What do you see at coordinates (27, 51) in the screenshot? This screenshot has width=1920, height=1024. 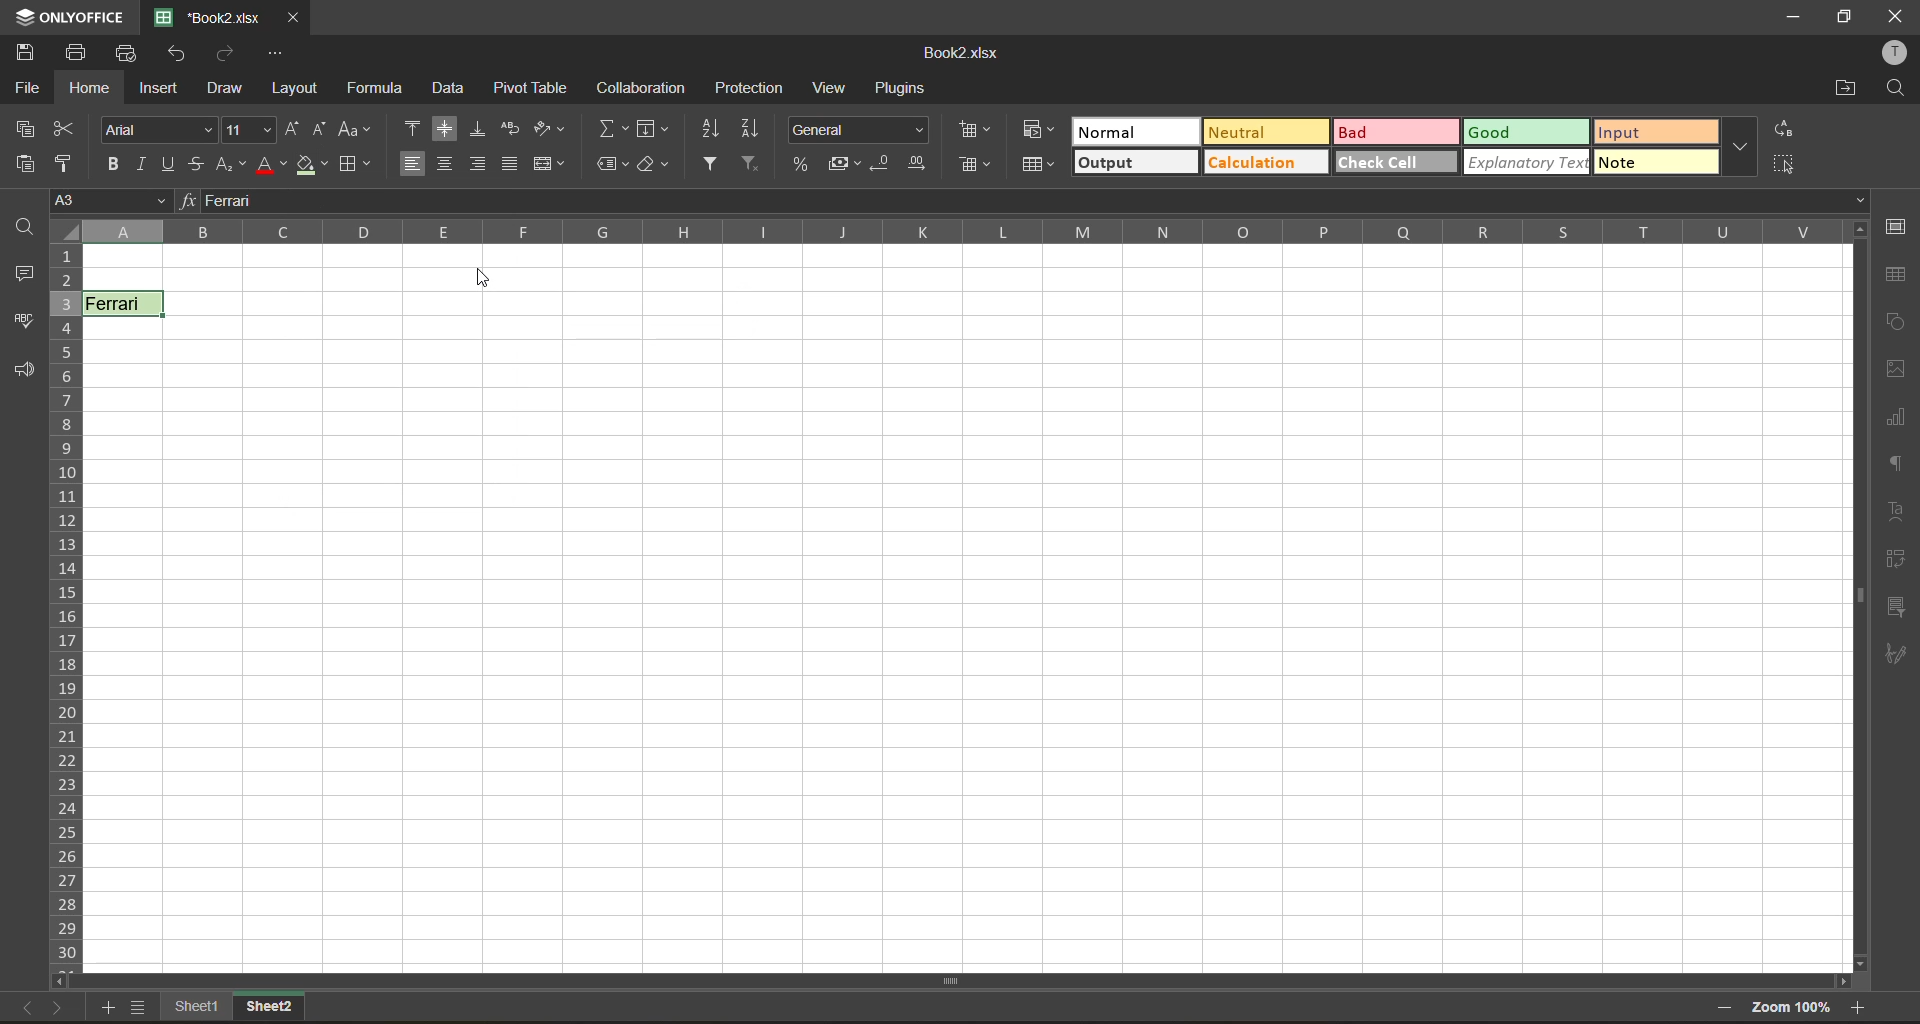 I see `save` at bounding box center [27, 51].